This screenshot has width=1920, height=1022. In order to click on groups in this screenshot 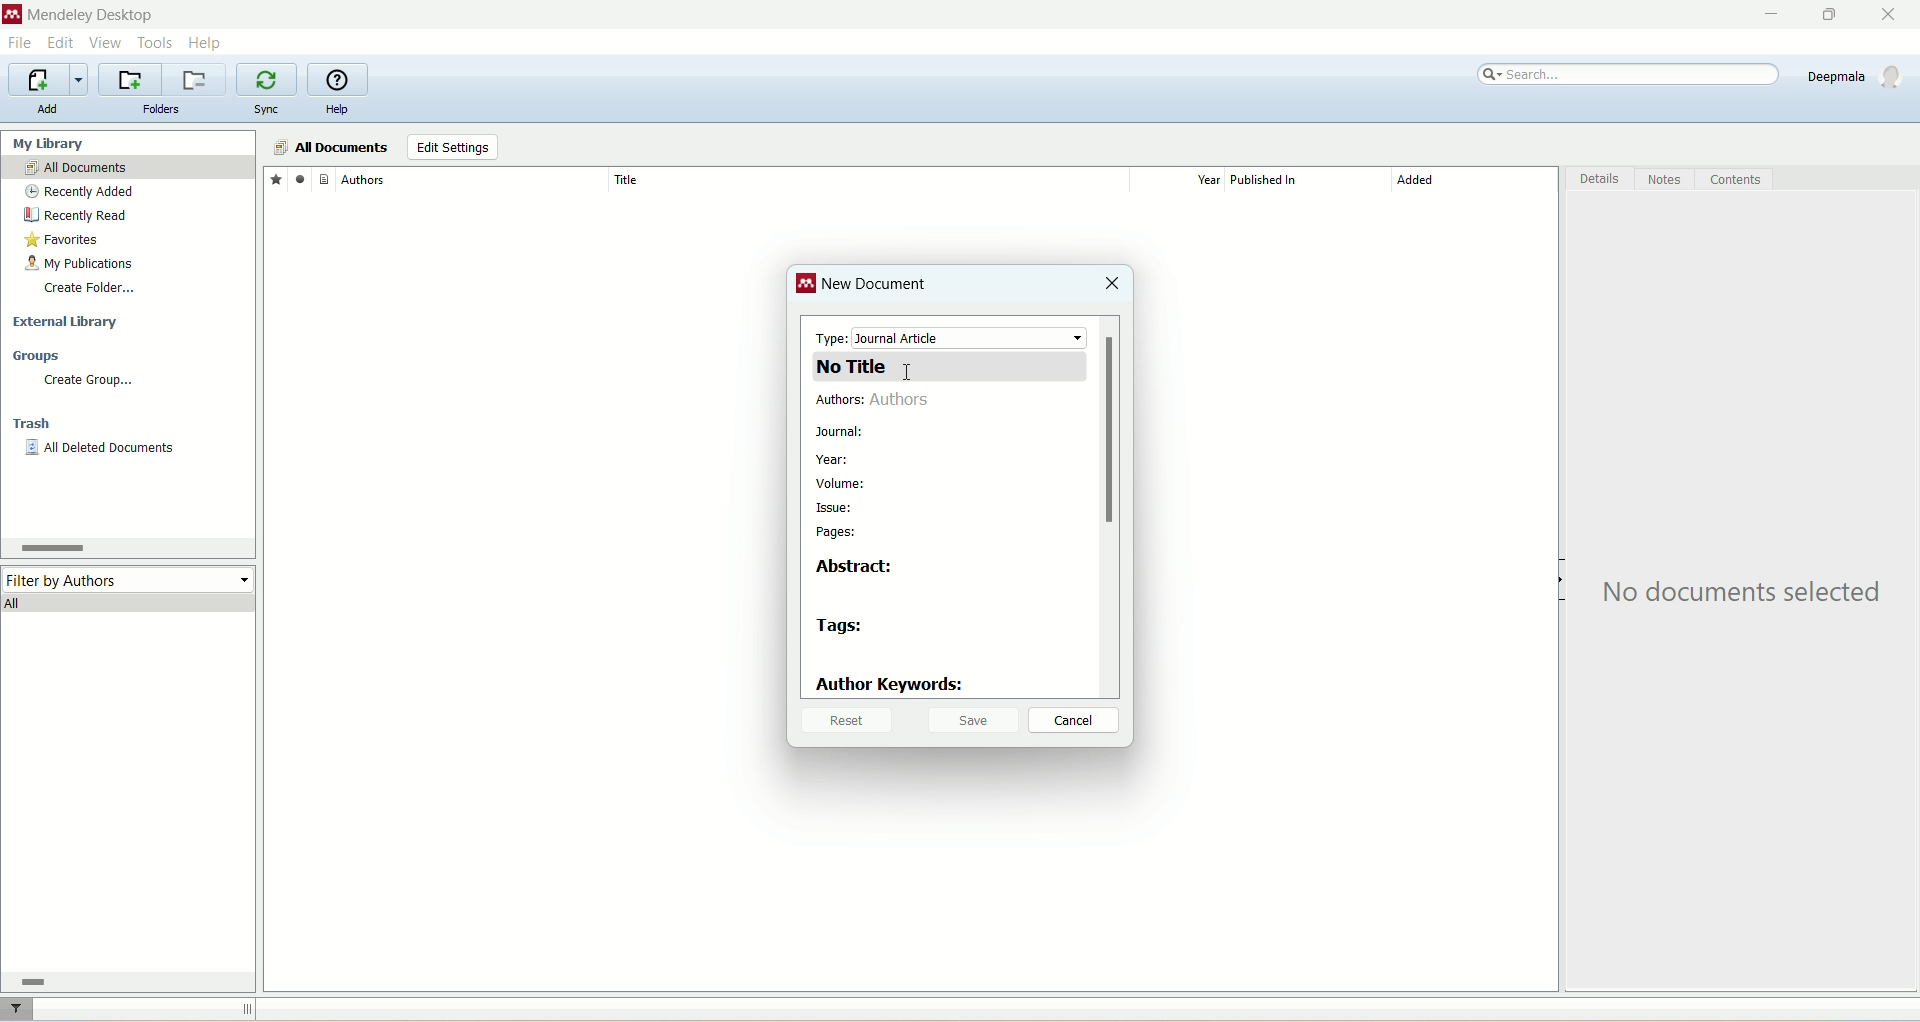, I will do `click(38, 357)`.